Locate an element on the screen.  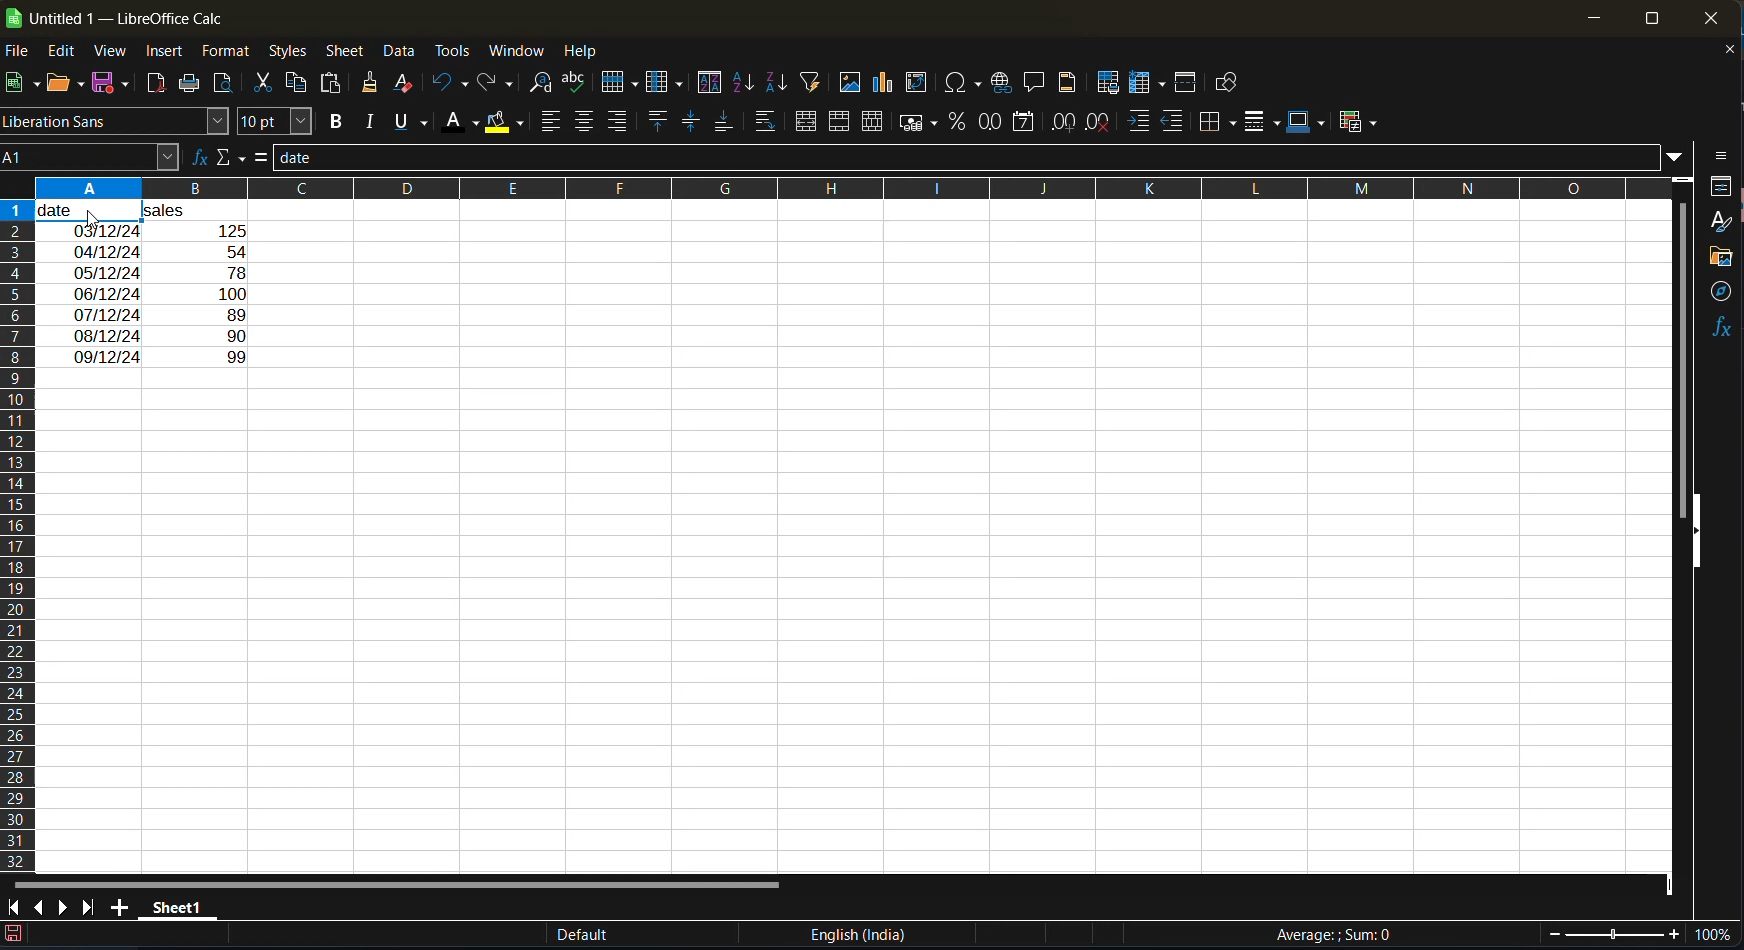
insert image is located at coordinates (849, 81).